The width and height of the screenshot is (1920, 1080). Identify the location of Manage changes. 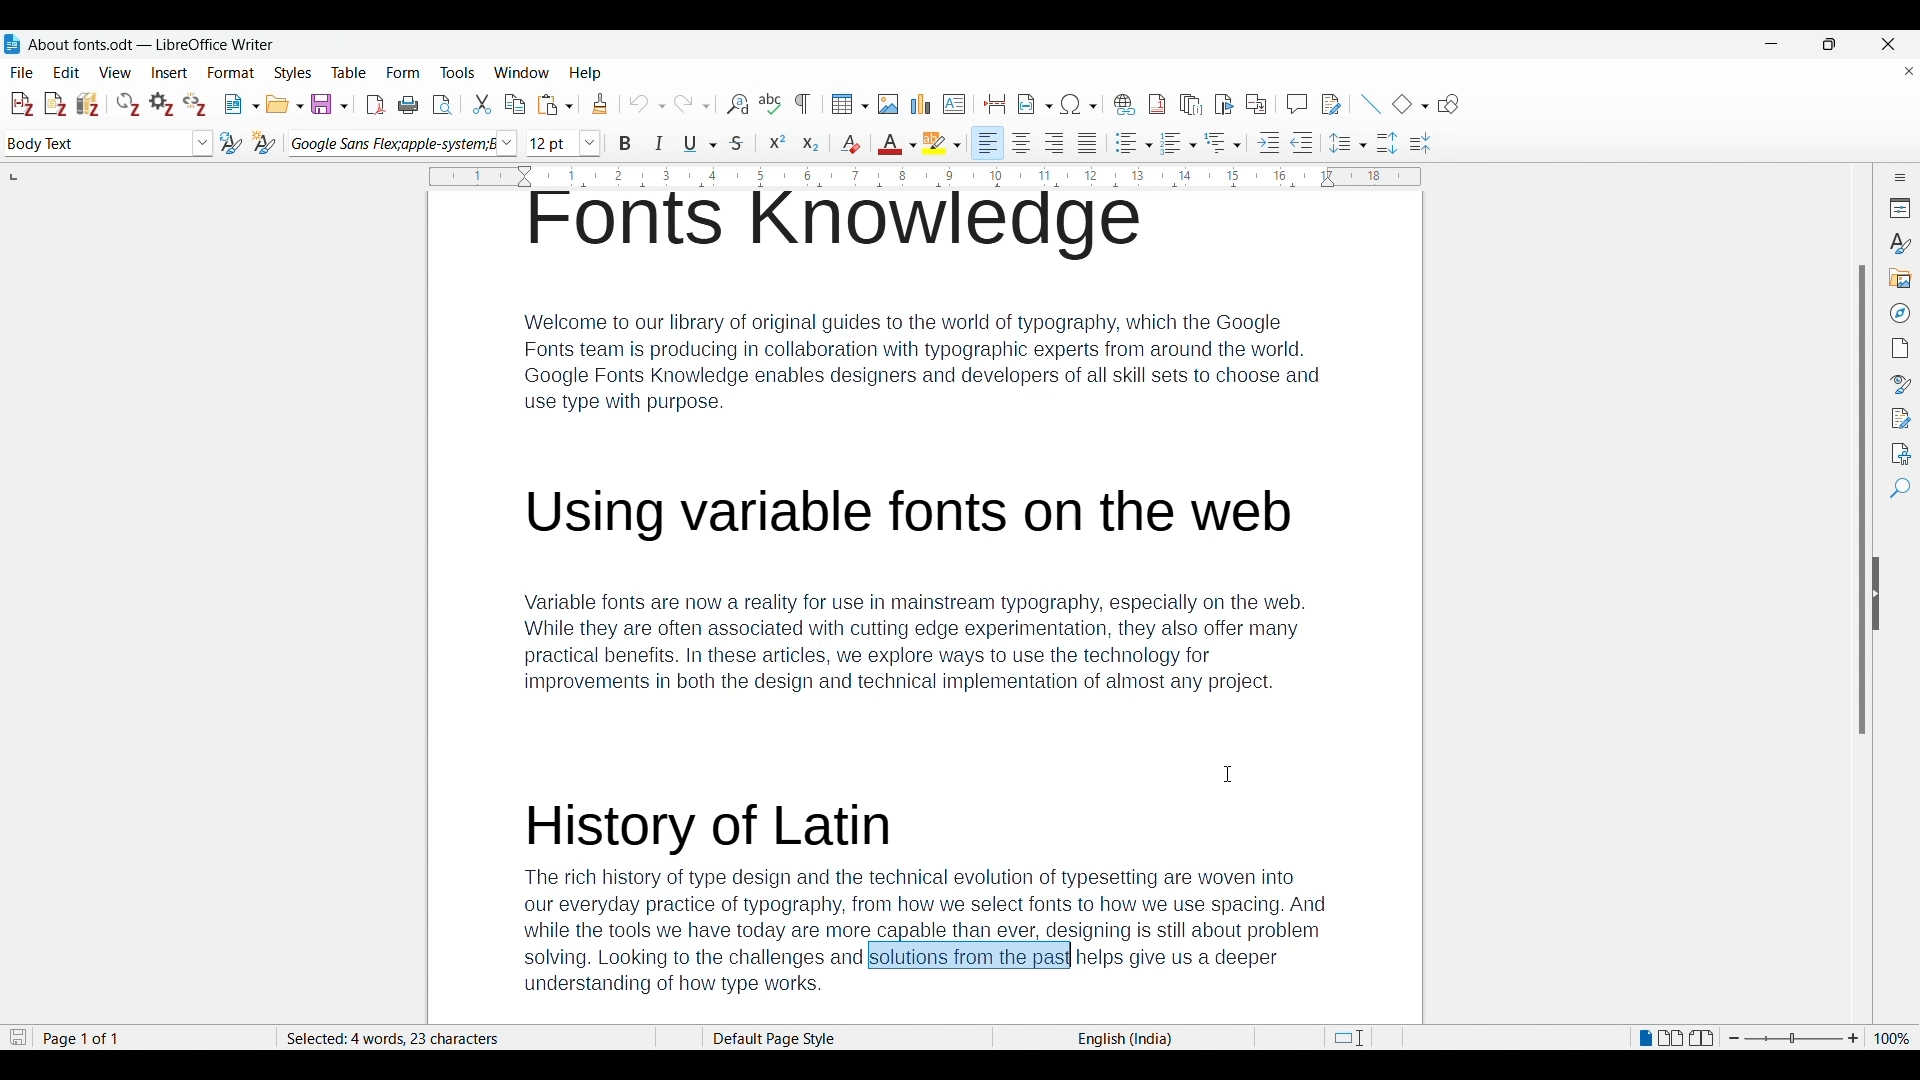
(1898, 419).